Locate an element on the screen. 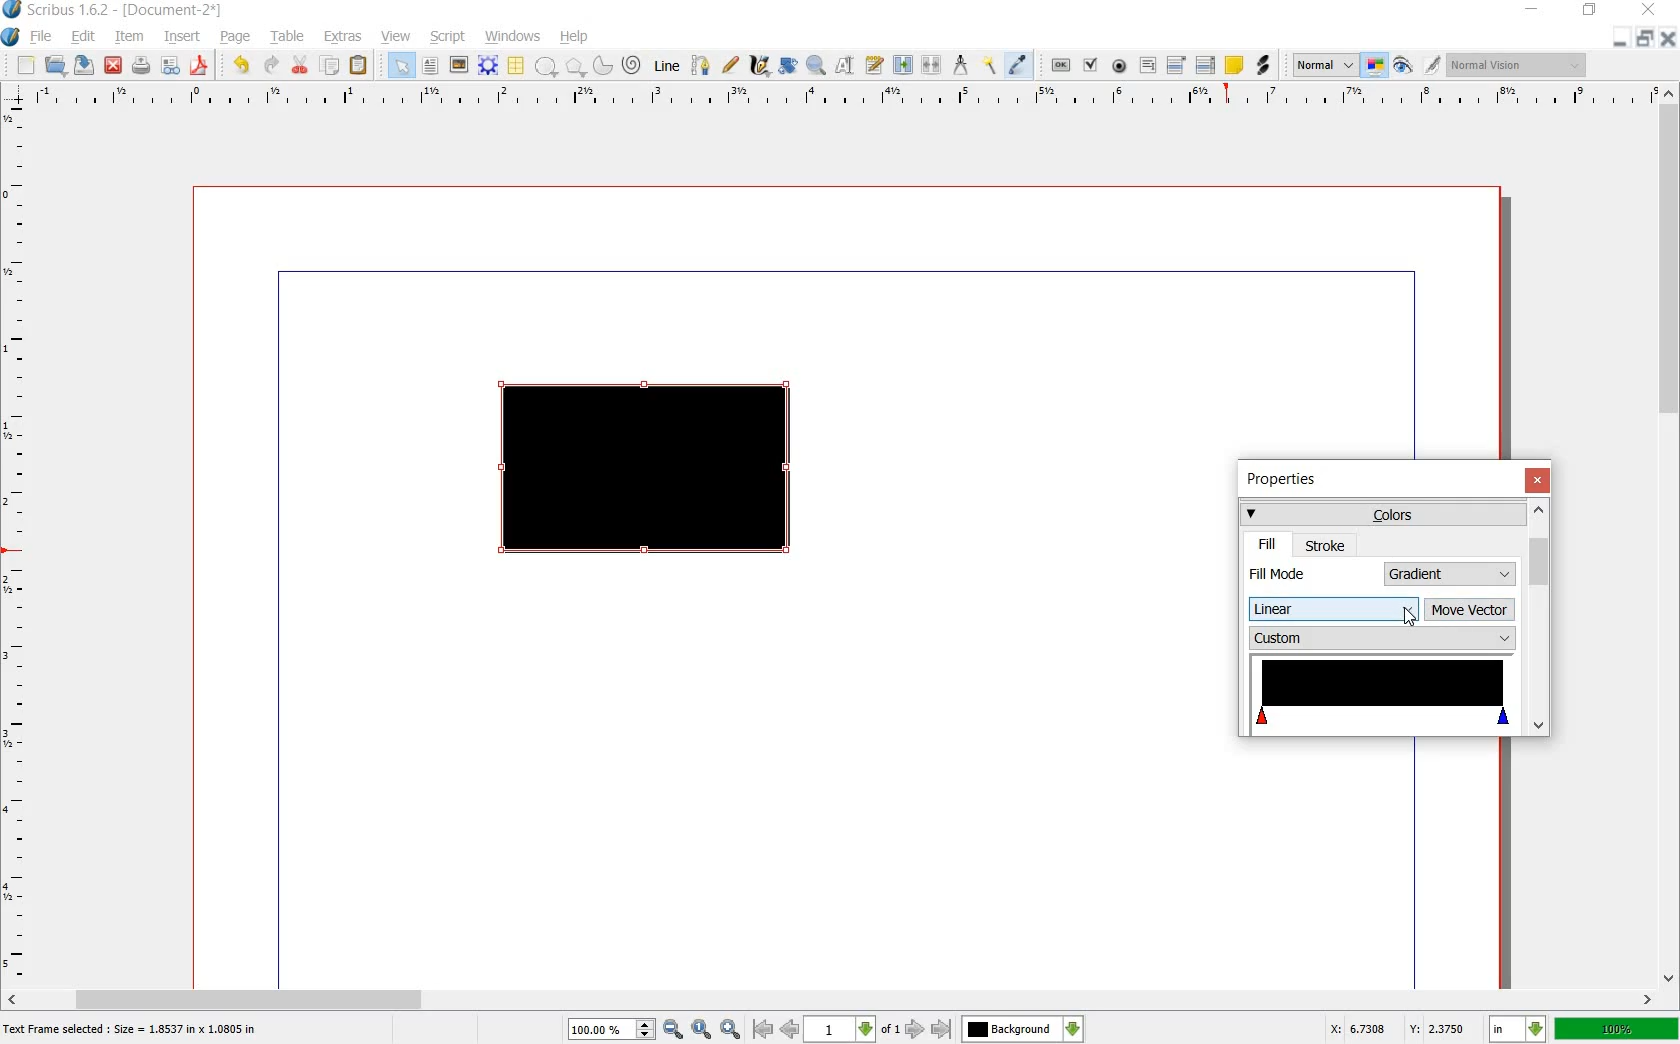 The width and height of the screenshot is (1680, 1044). pdf radio button is located at coordinates (1120, 66).